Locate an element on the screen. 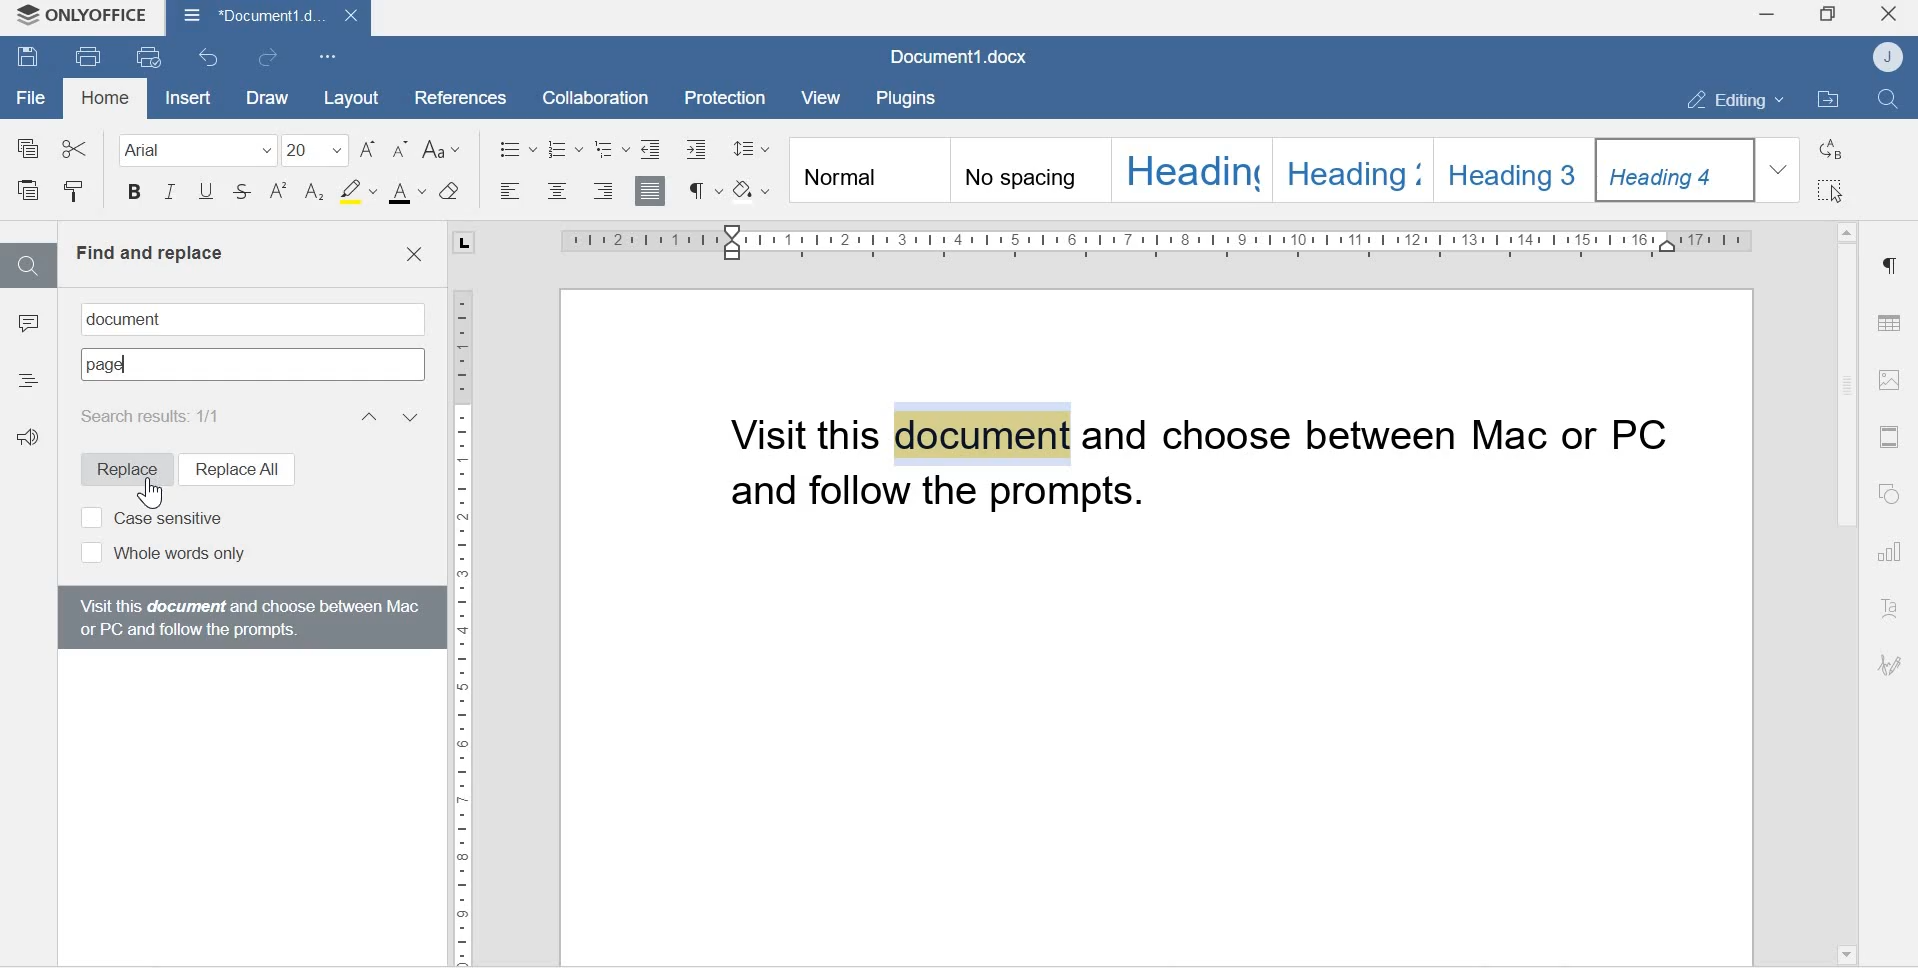 This screenshot has height=968, width=1918. Scale is located at coordinates (463, 613).